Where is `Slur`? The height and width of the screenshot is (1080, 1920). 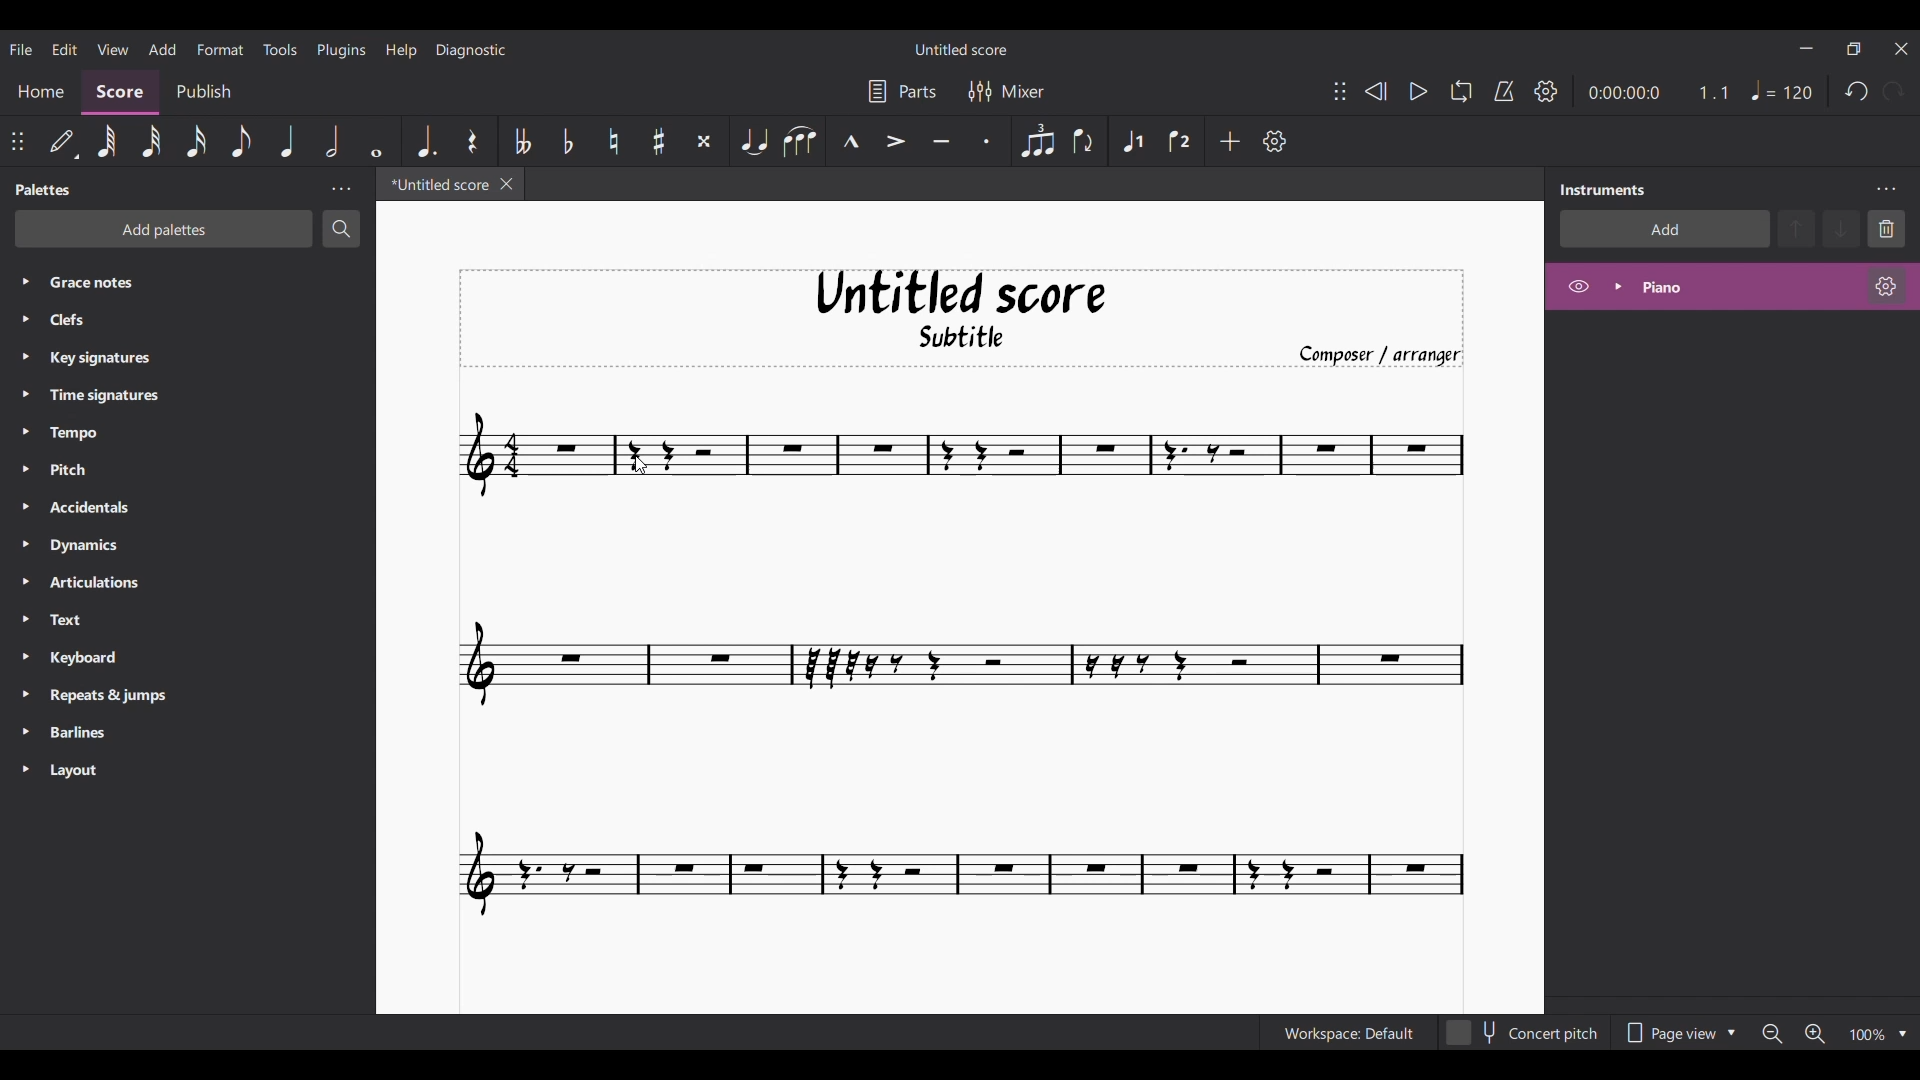 Slur is located at coordinates (800, 141).